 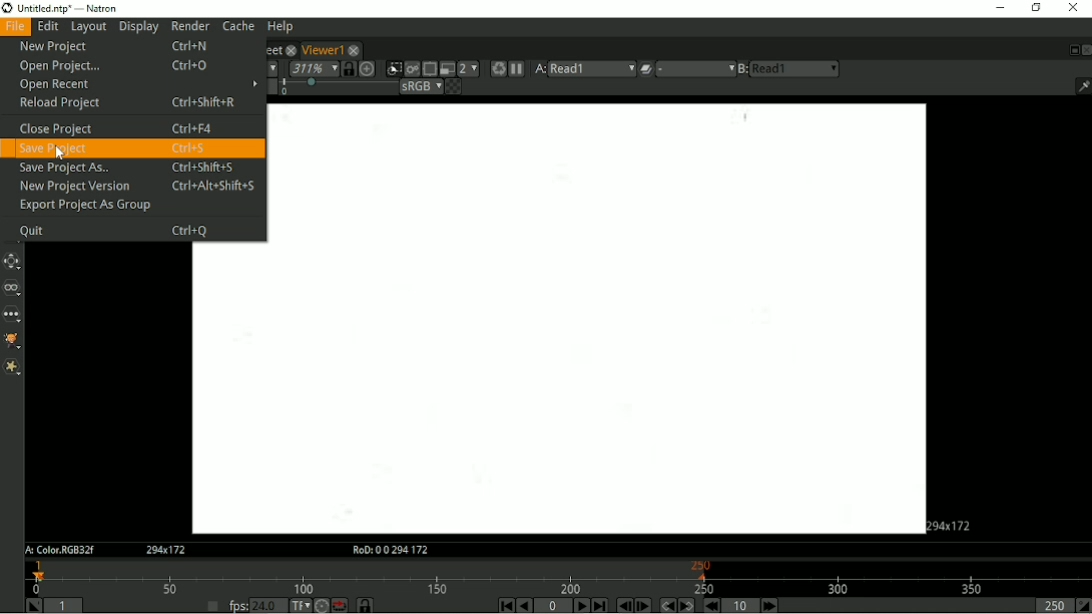 What do you see at coordinates (643, 606) in the screenshot?
I see `Next frame` at bounding box center [643, 606].